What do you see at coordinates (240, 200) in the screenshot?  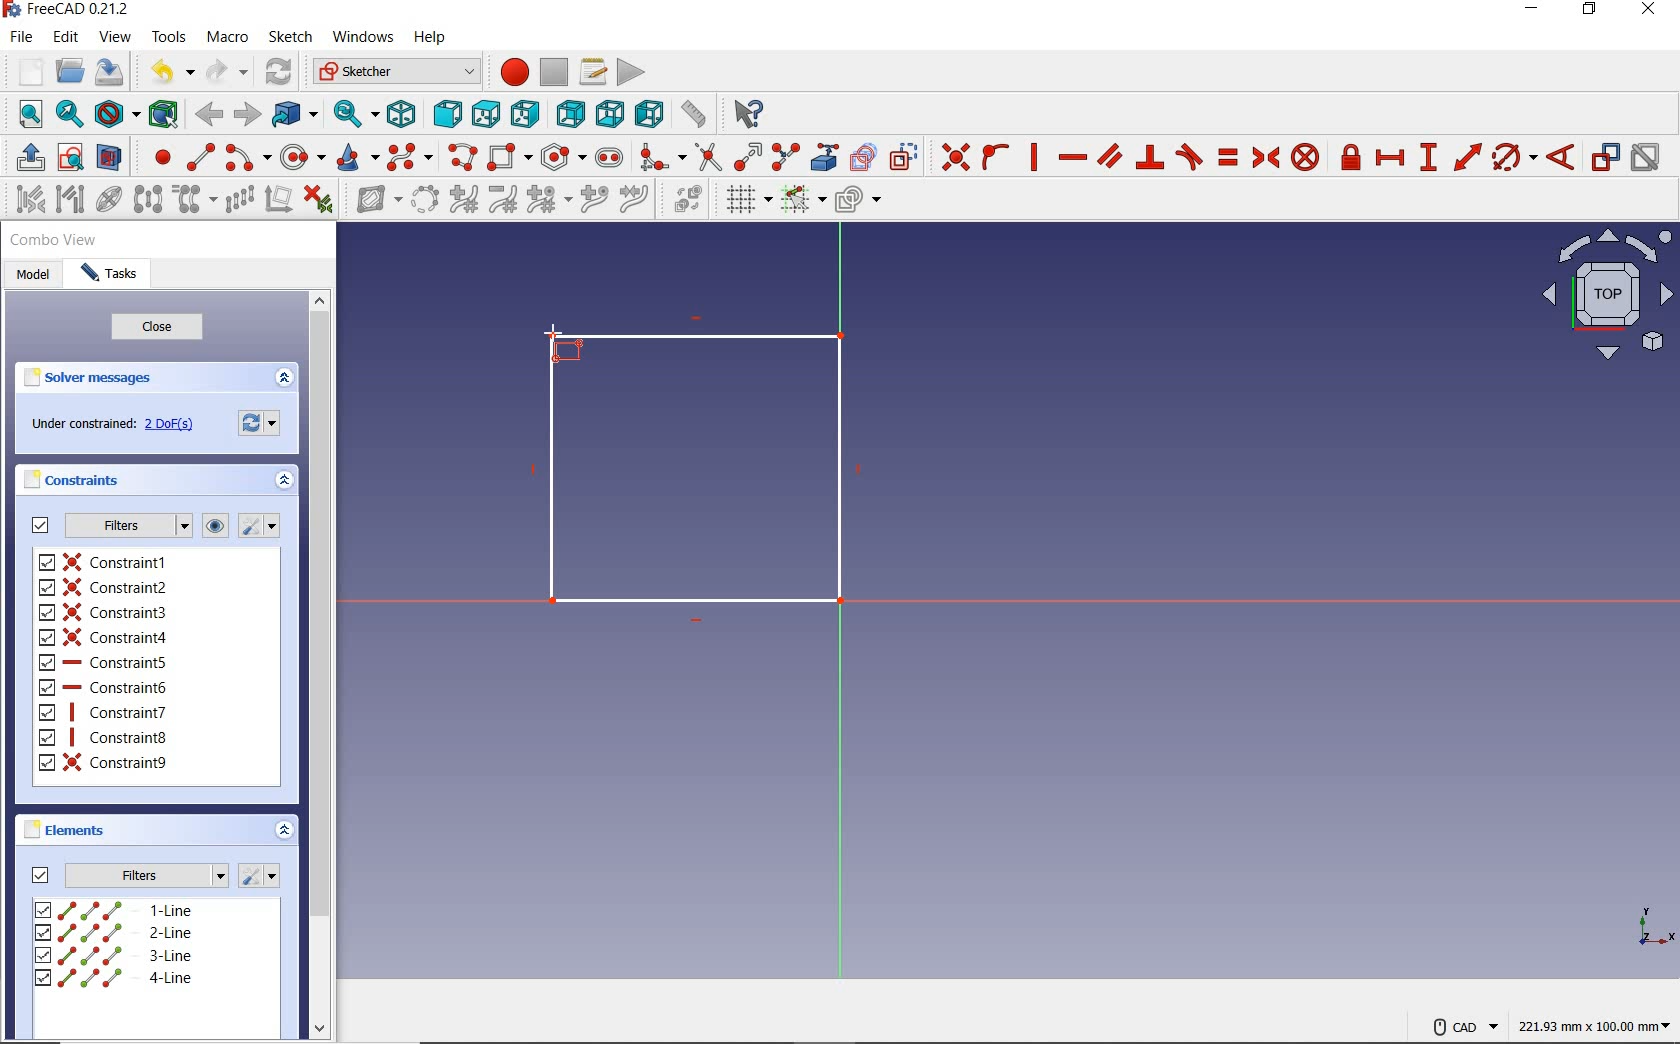 I see `rectangular array` at bounding box center [240, 200].